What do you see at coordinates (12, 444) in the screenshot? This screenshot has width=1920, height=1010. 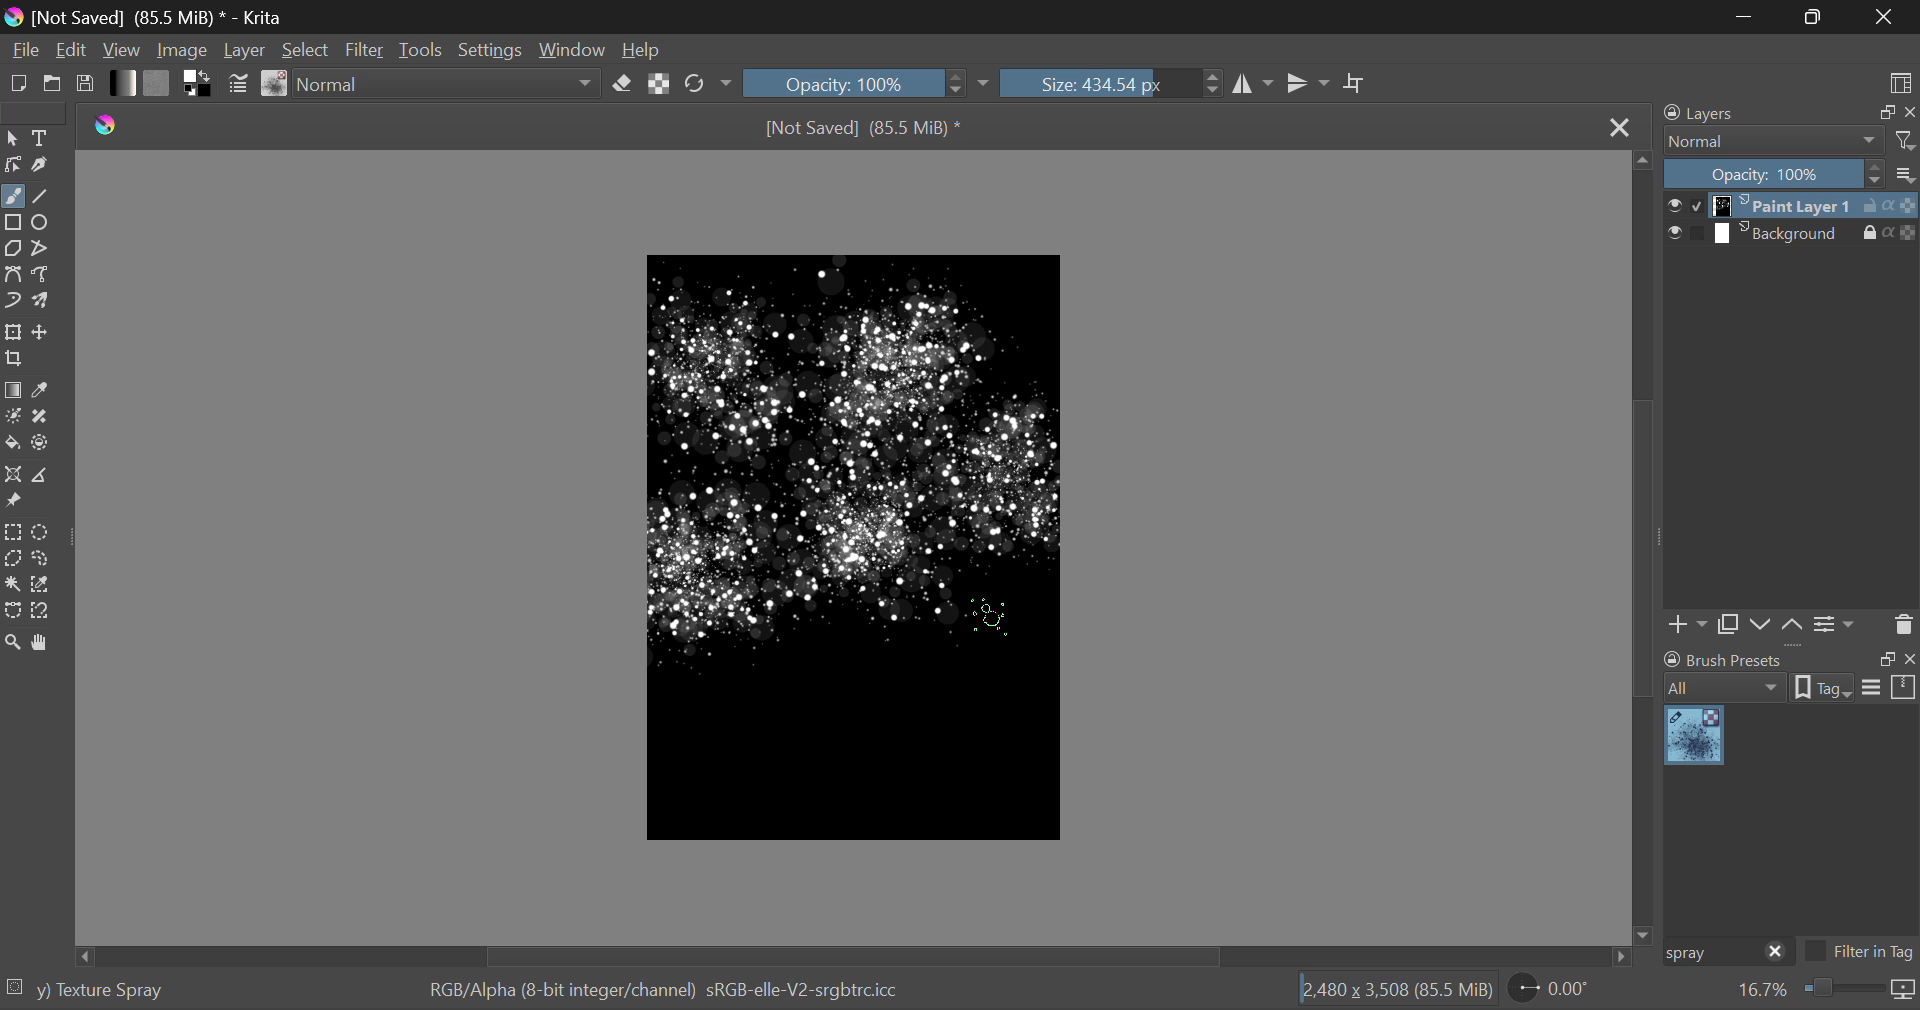 I see `Fill` at bounding box center [12, 444].